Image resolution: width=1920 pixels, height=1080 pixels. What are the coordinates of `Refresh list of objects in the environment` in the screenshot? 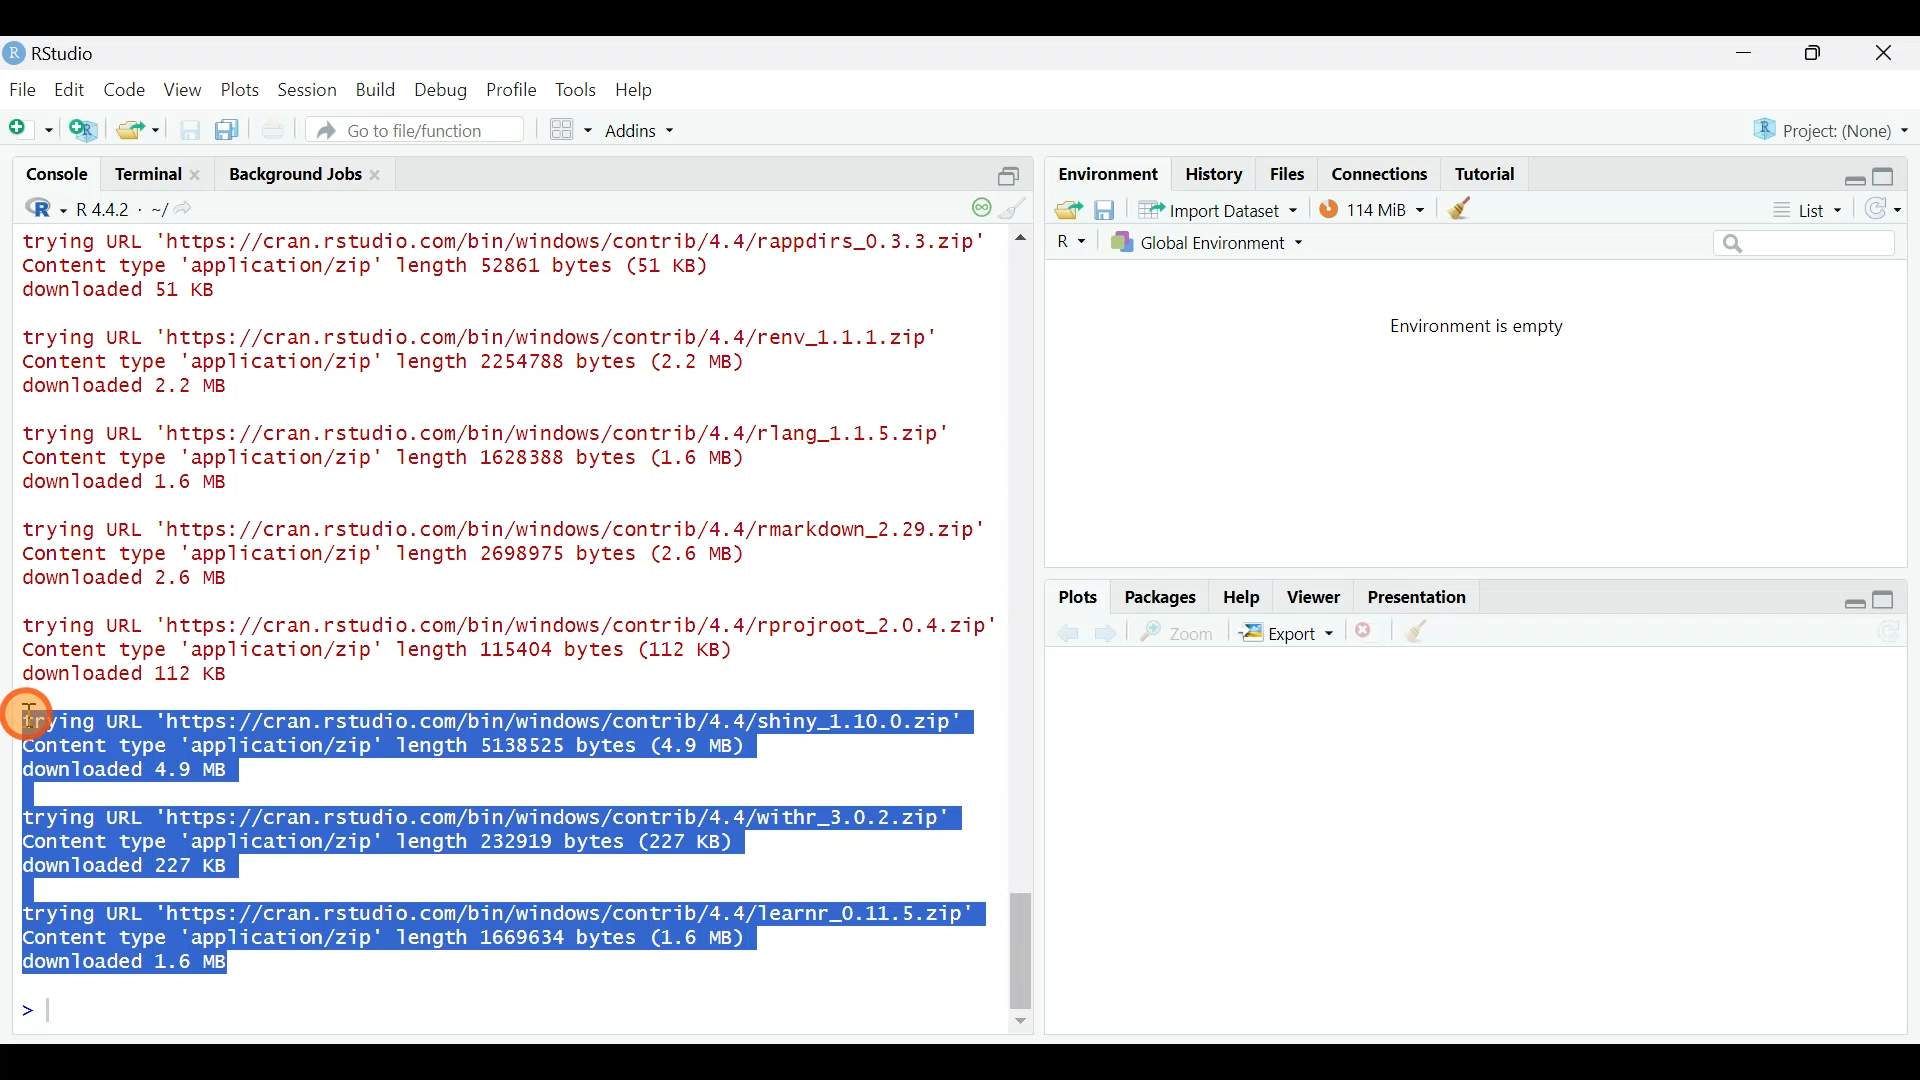 It's located at (1890, 211).